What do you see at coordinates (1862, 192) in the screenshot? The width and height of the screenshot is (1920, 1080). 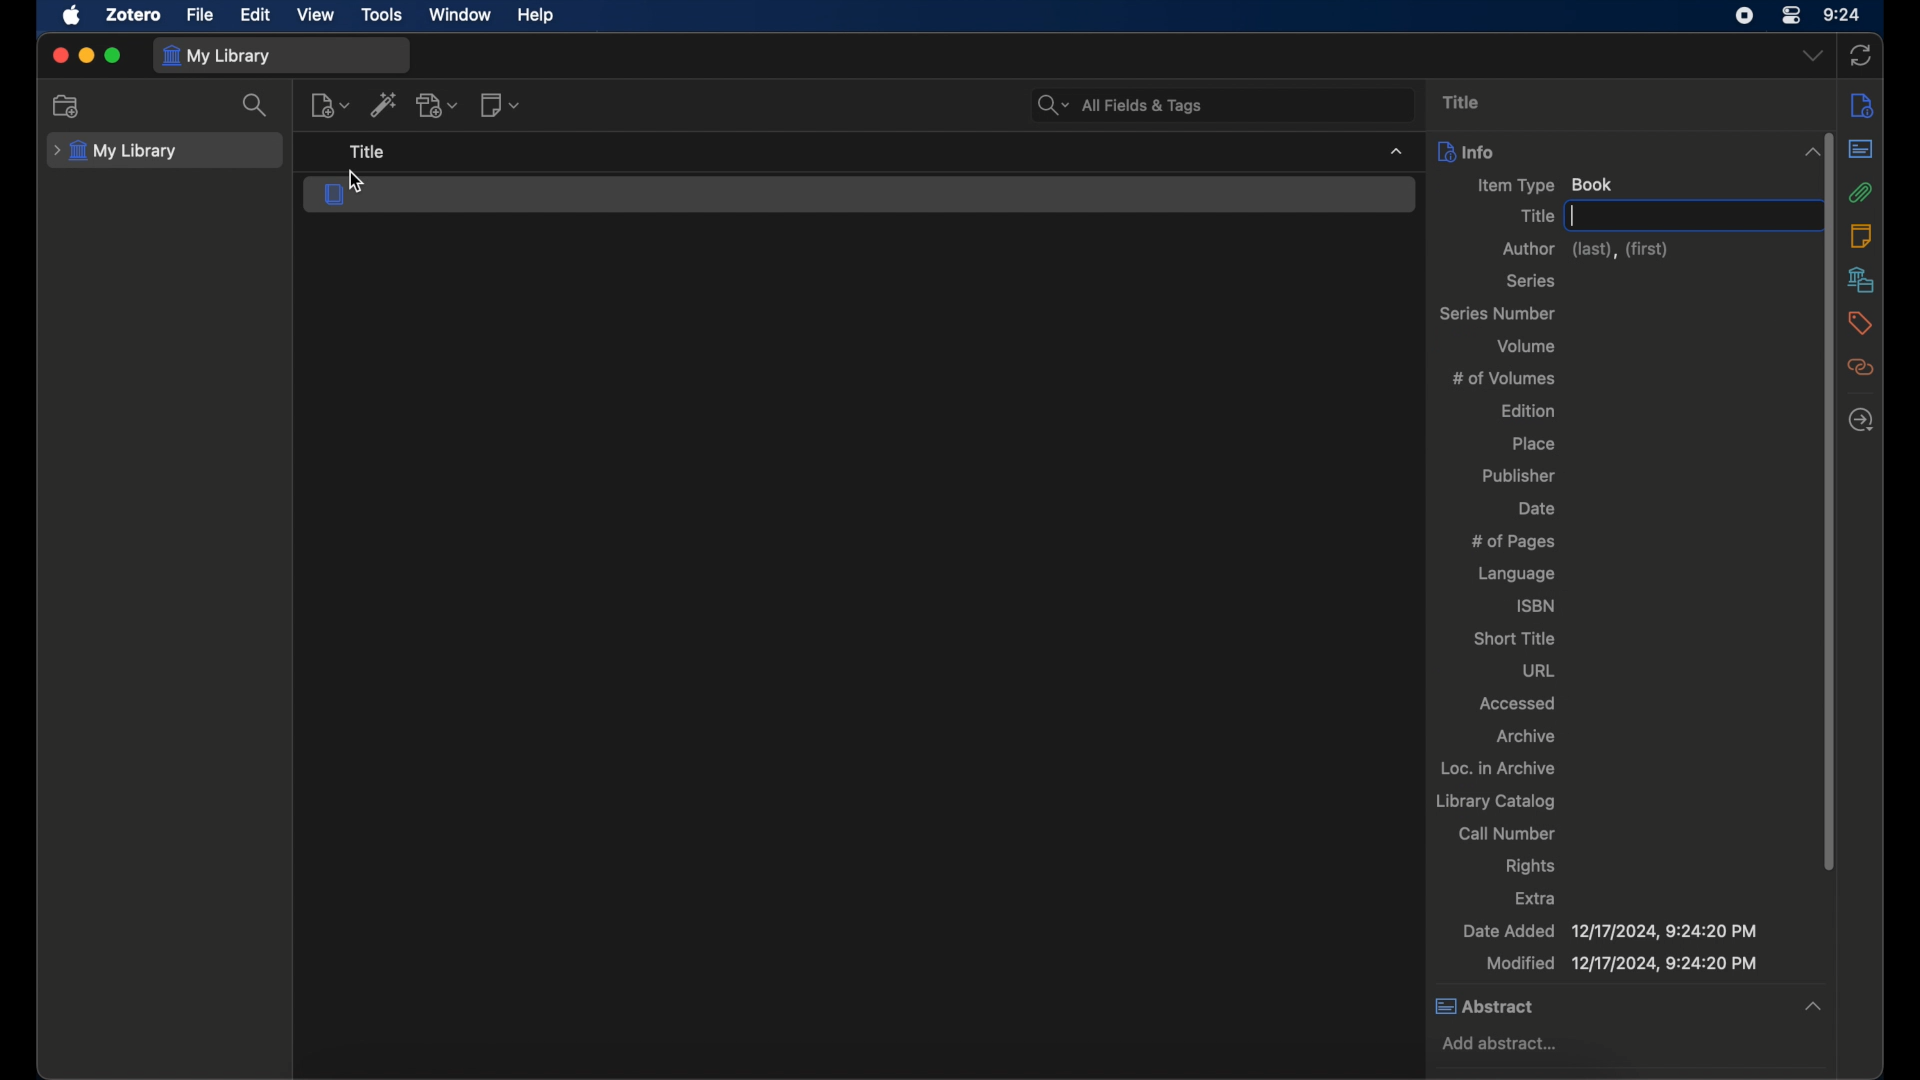 I see `attachments` at bounding box center [1862, 192].